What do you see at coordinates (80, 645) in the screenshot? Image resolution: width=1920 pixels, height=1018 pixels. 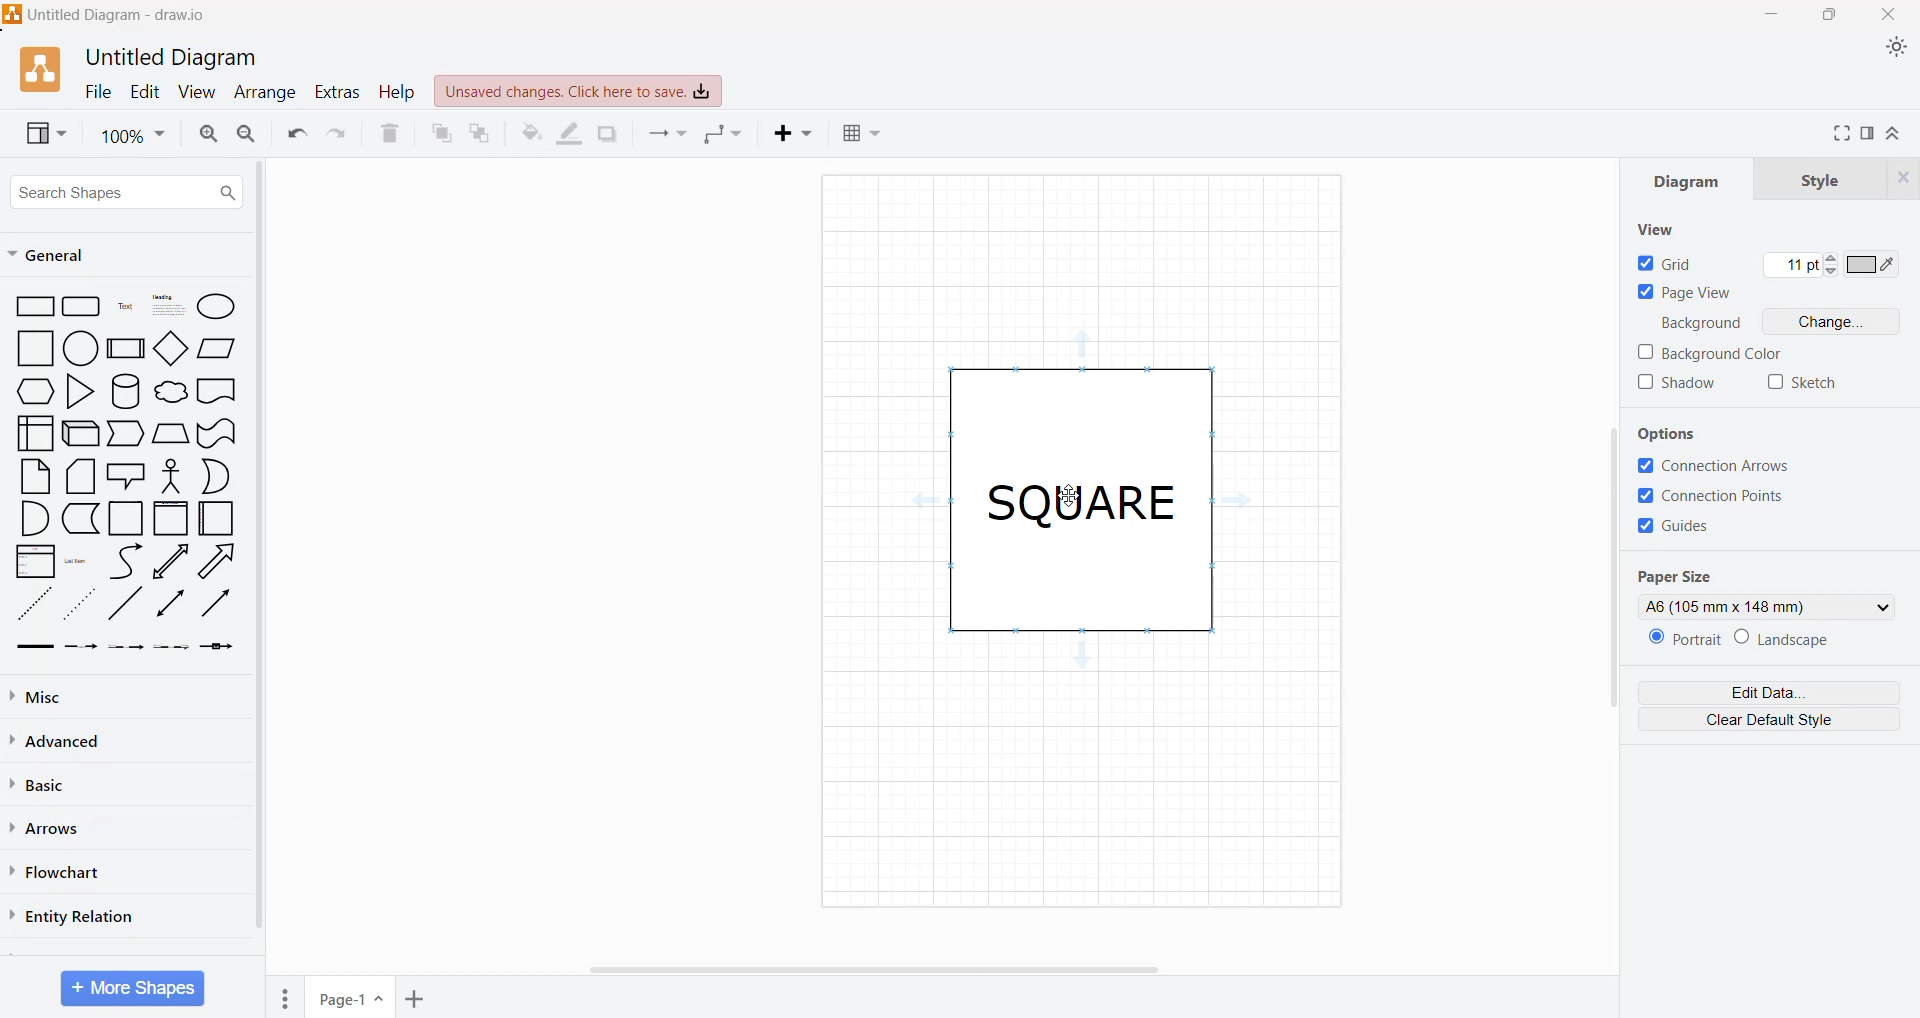 I see `Dashed Arrow ` at bounding box center [80, 645].